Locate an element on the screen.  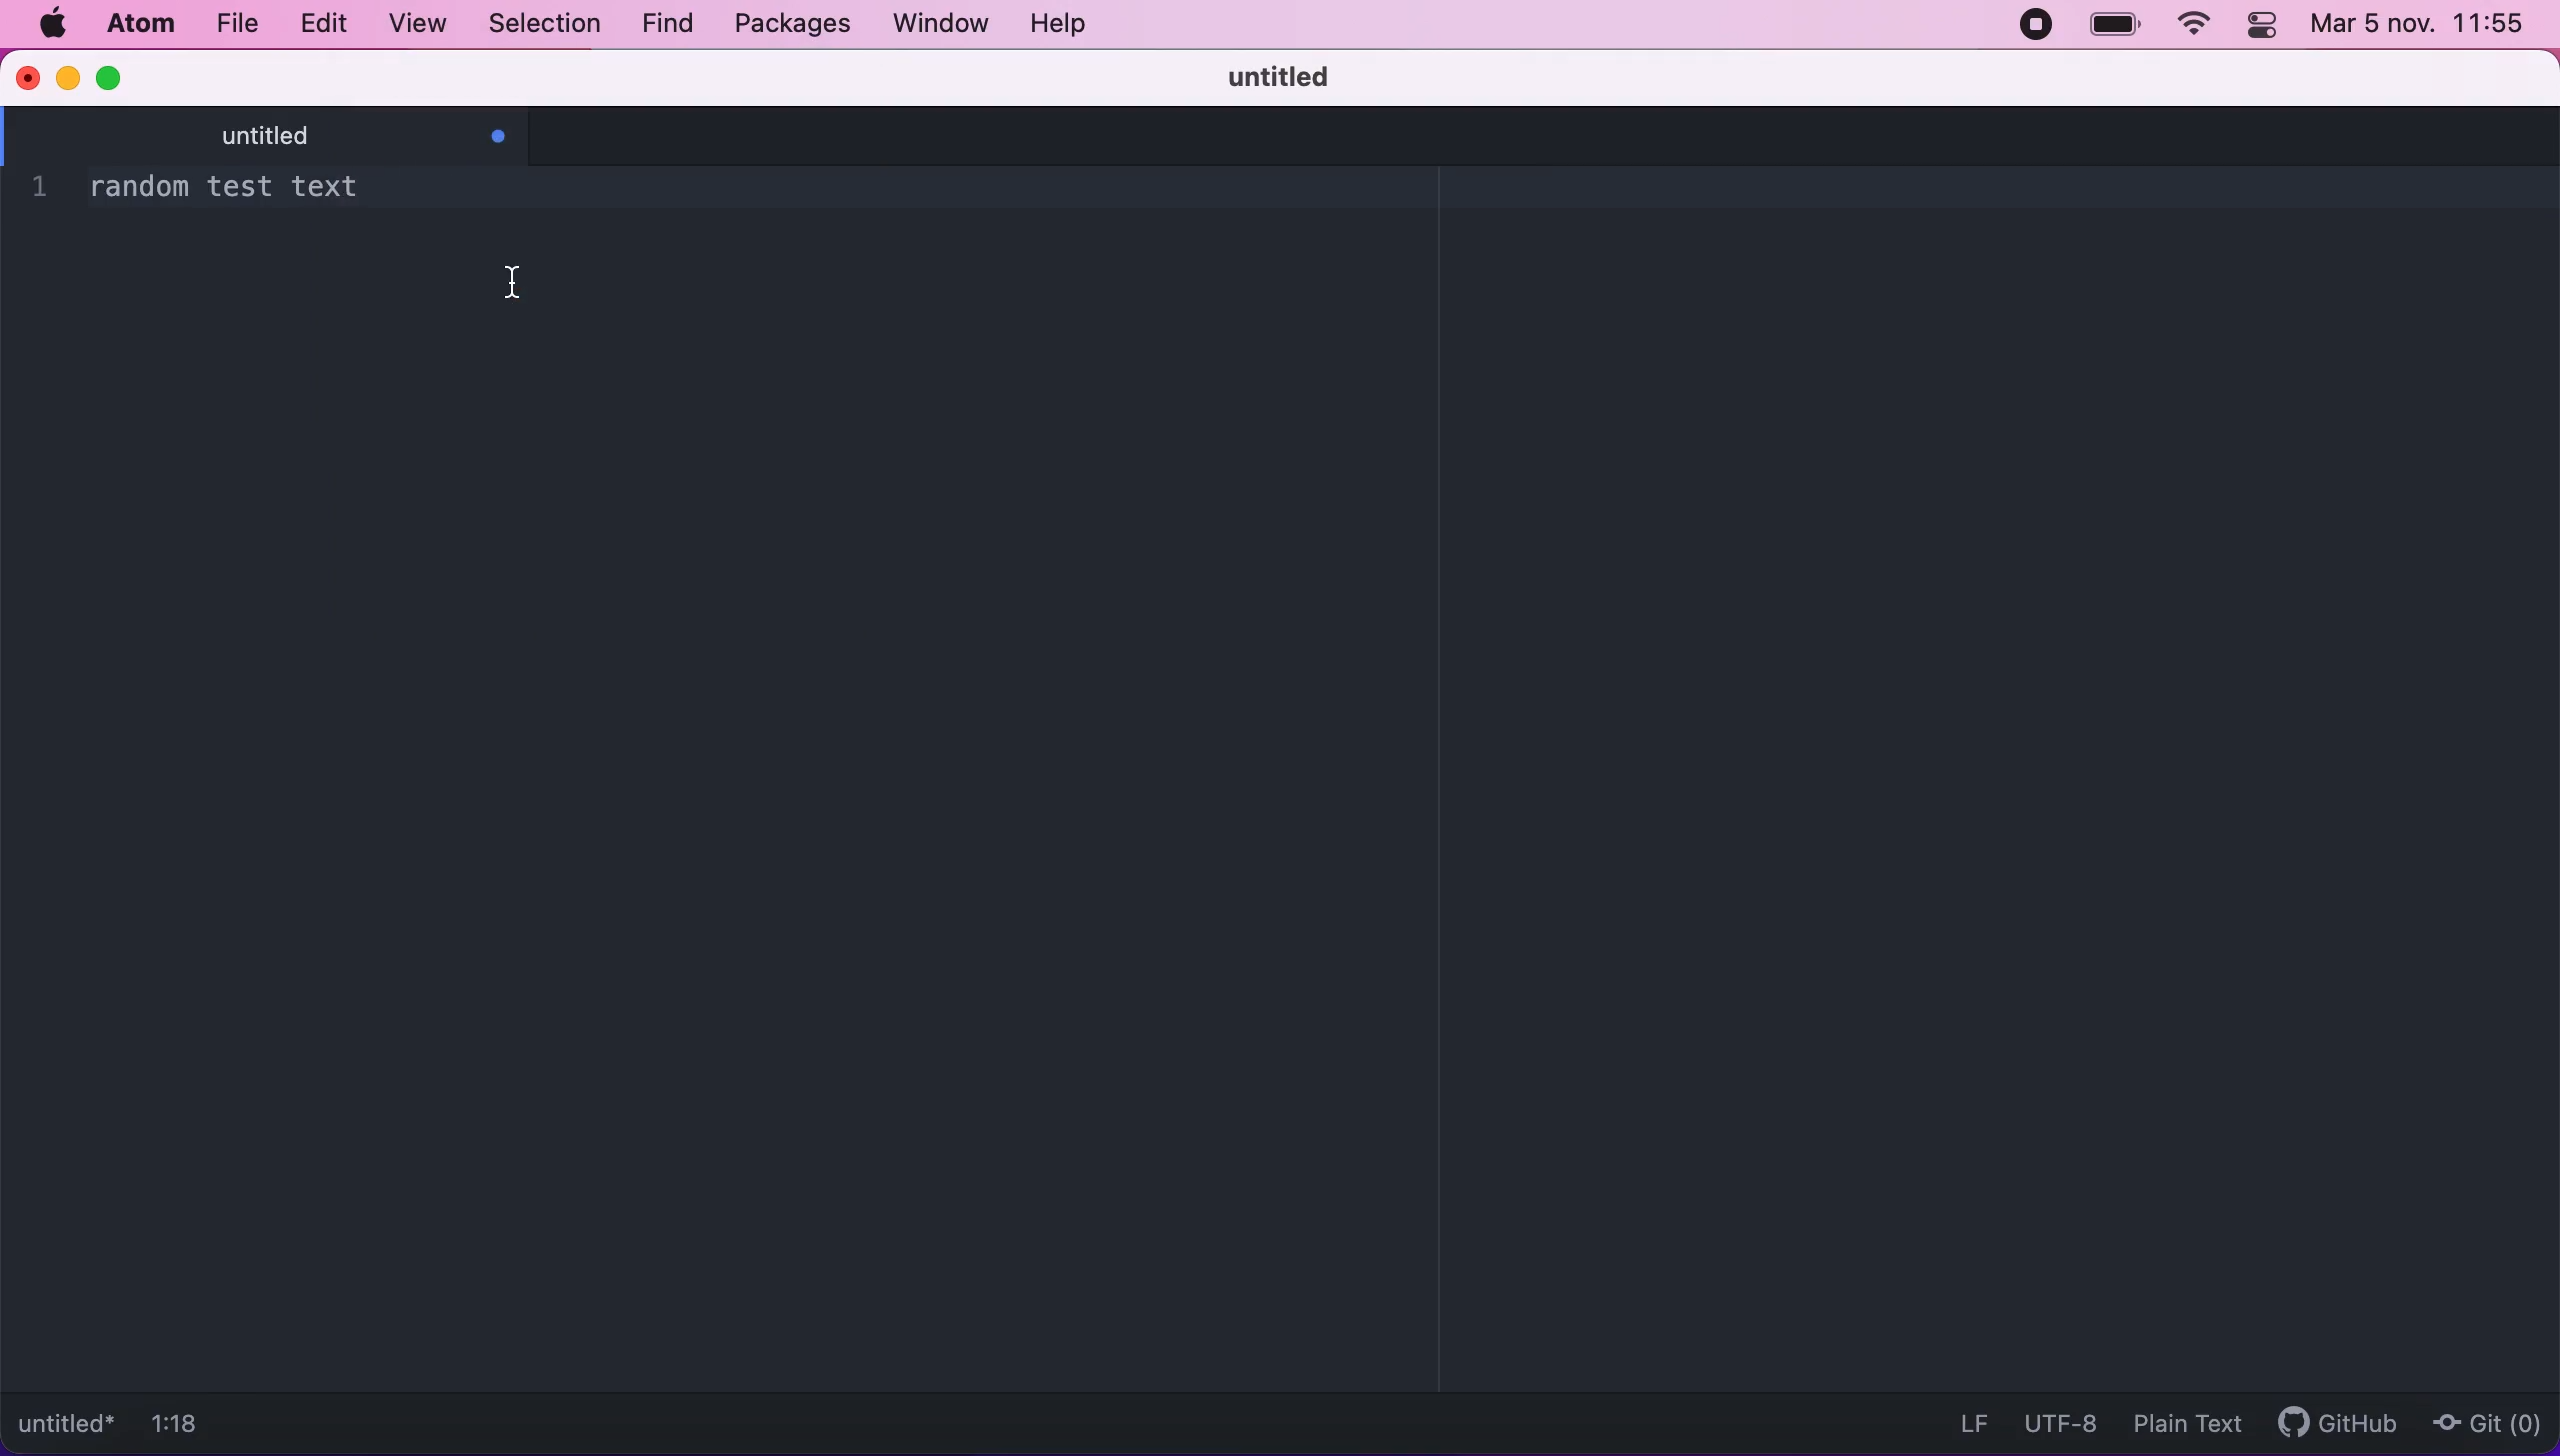
mac logo is located at coordinates (54, 22).